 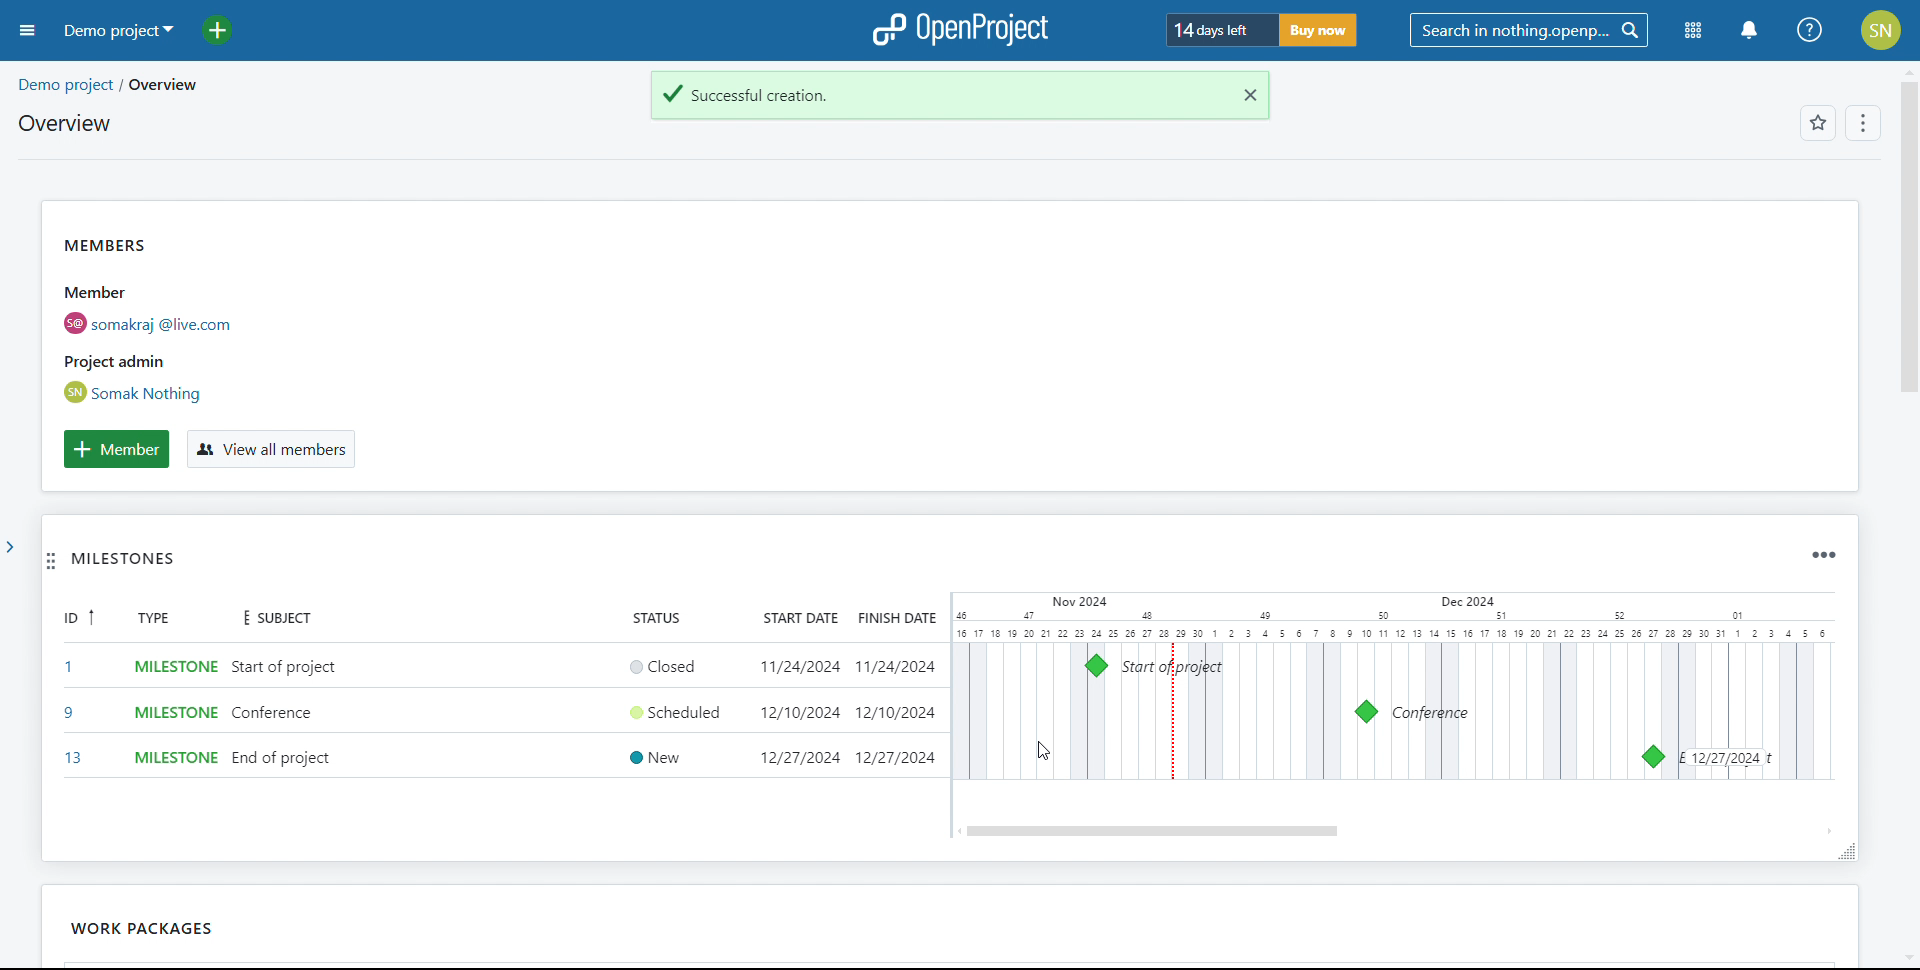 I want to click on notification, so click(x=1748, y=31).